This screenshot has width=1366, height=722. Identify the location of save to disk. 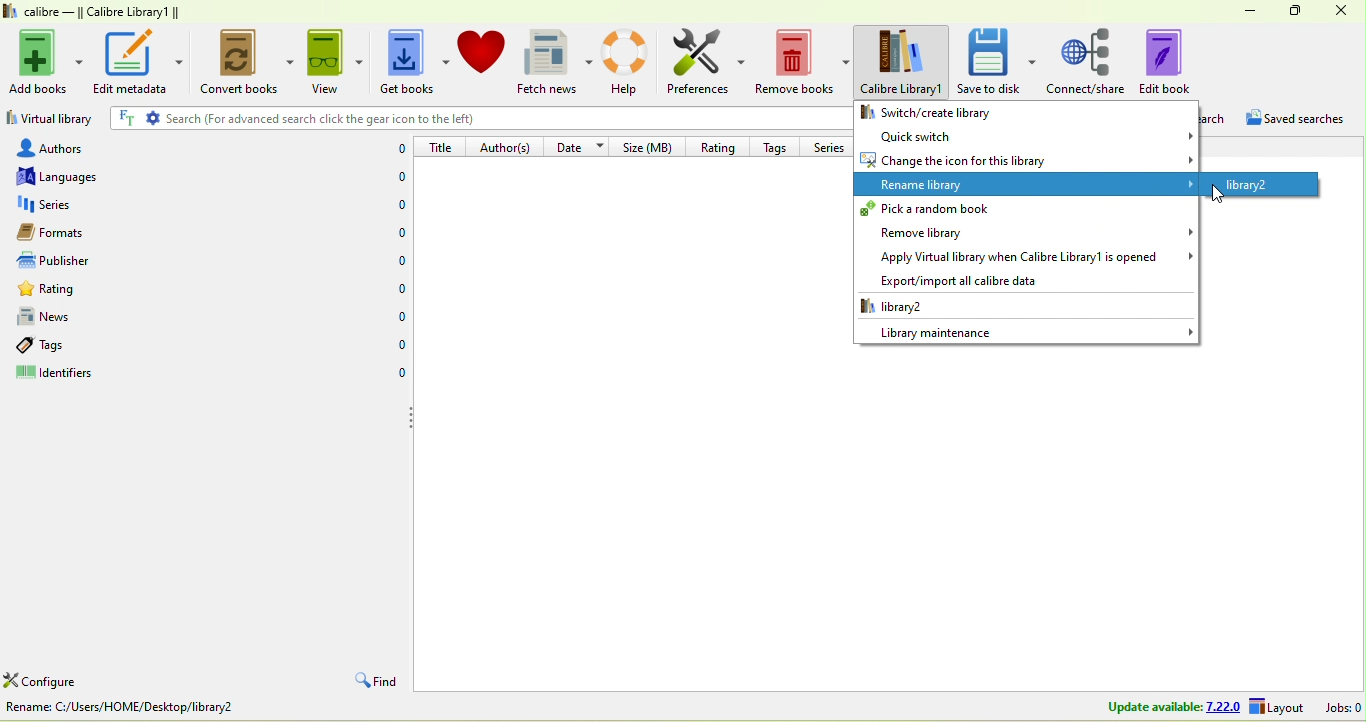
(997, 60).